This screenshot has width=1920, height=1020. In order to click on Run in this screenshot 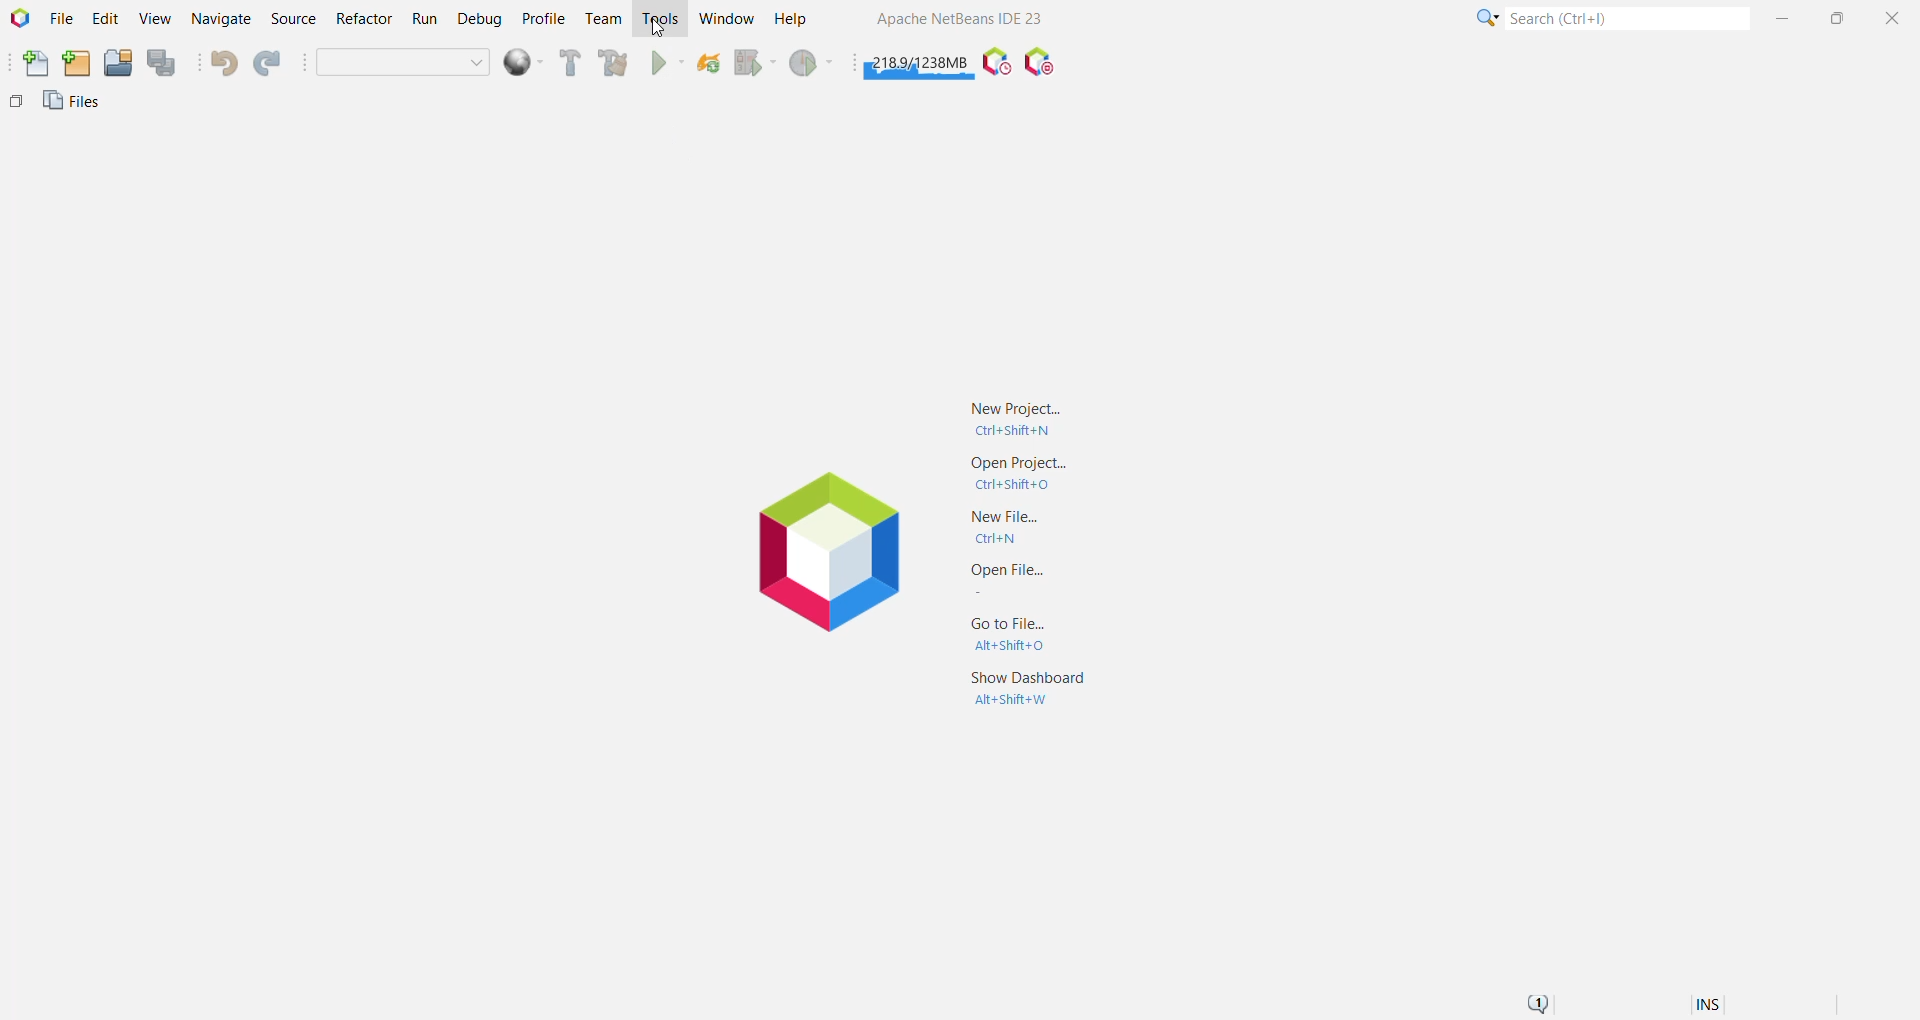, I will do `click(425, 22)`.